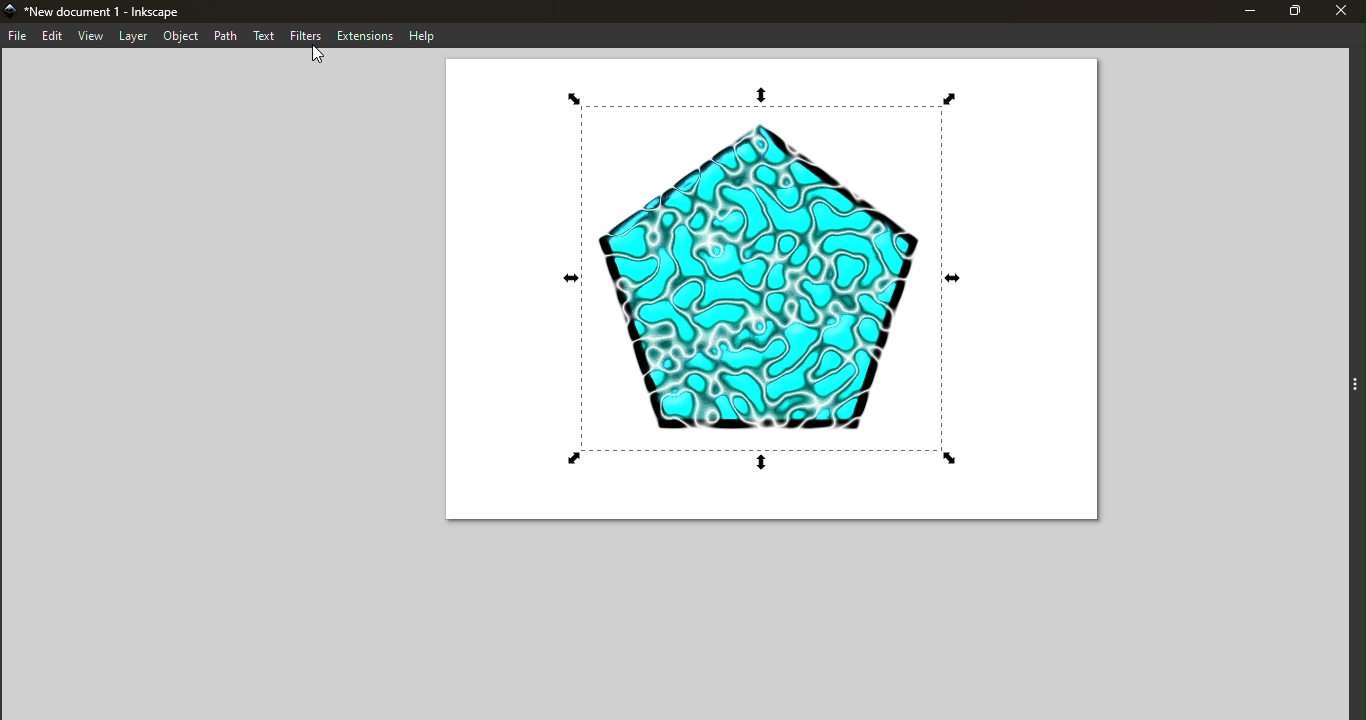 The height and width of the screenshot is (720, 1366). Describe the element at coordinates (1248, 10) in the screenshot. I see `Minimize` at that location.